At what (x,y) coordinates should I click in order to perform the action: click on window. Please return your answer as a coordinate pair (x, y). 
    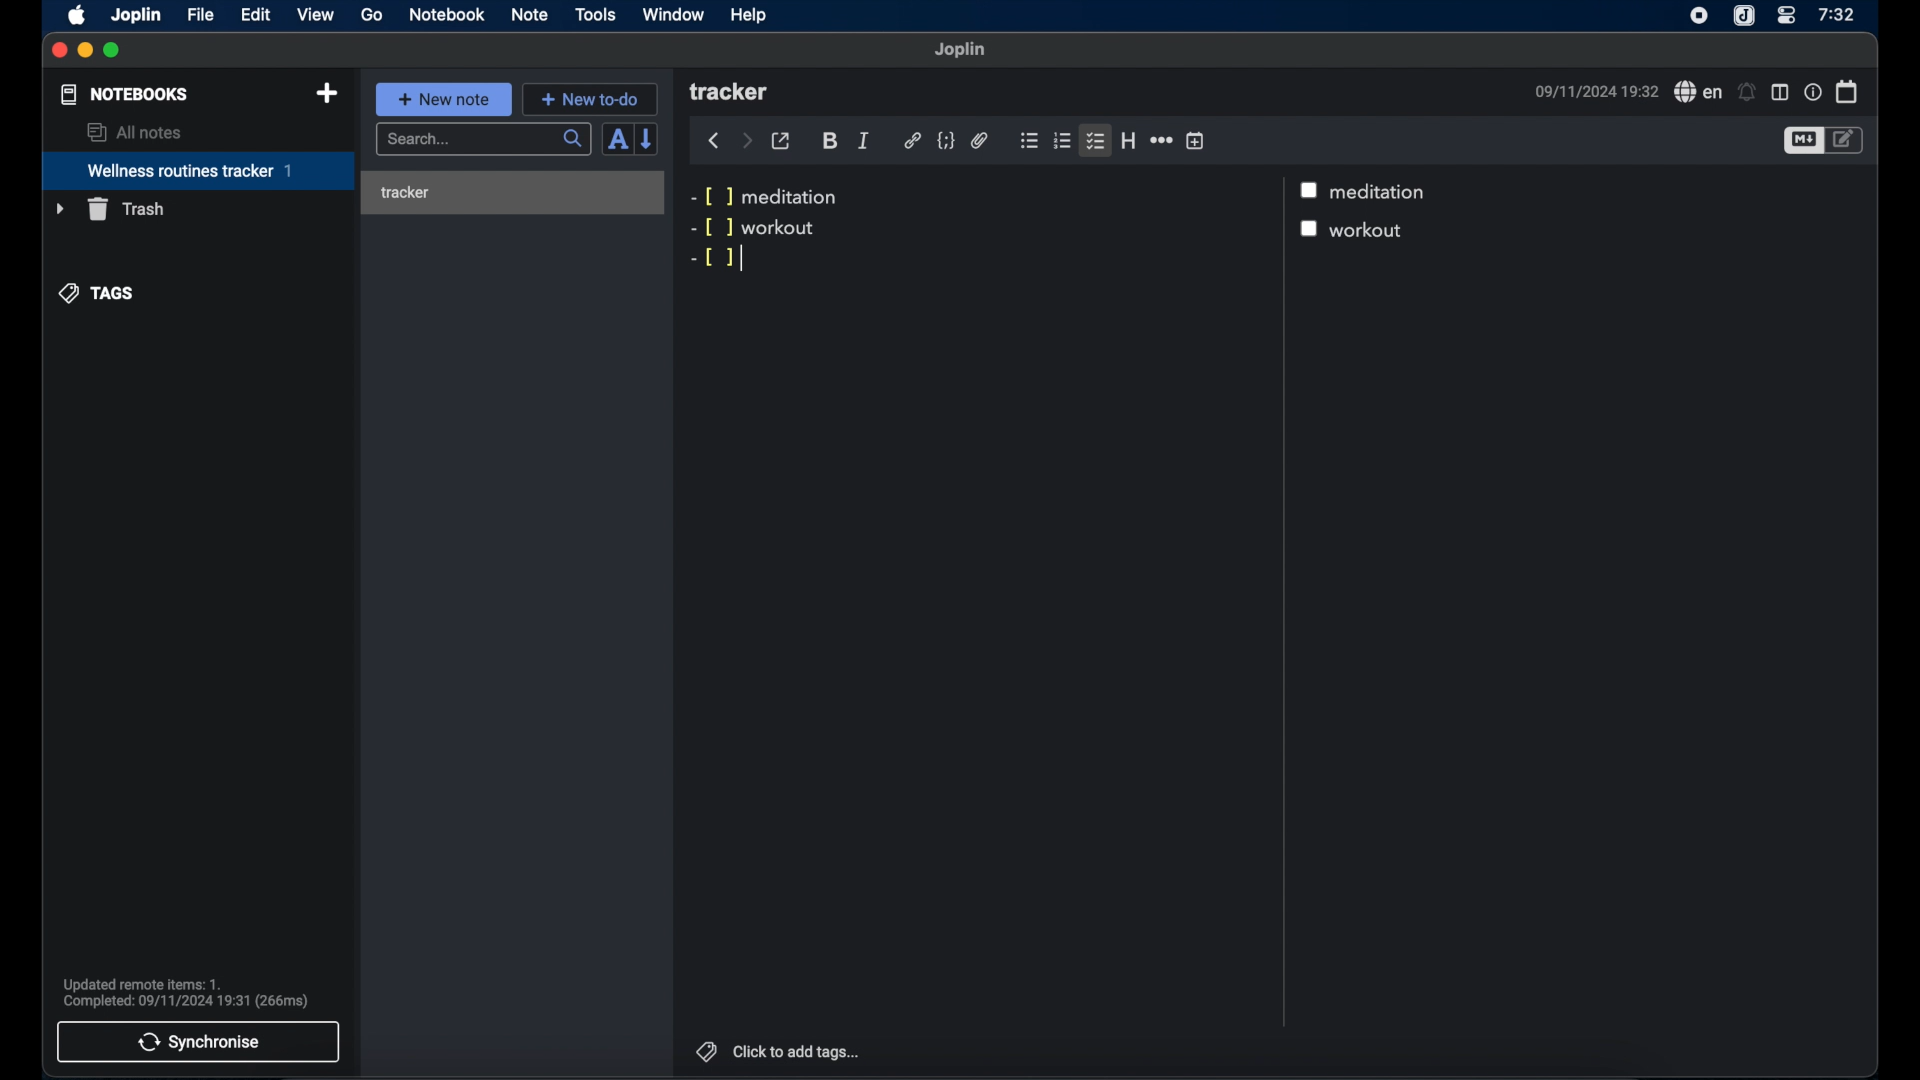
    Looking at the image, I should click on (674, 14).